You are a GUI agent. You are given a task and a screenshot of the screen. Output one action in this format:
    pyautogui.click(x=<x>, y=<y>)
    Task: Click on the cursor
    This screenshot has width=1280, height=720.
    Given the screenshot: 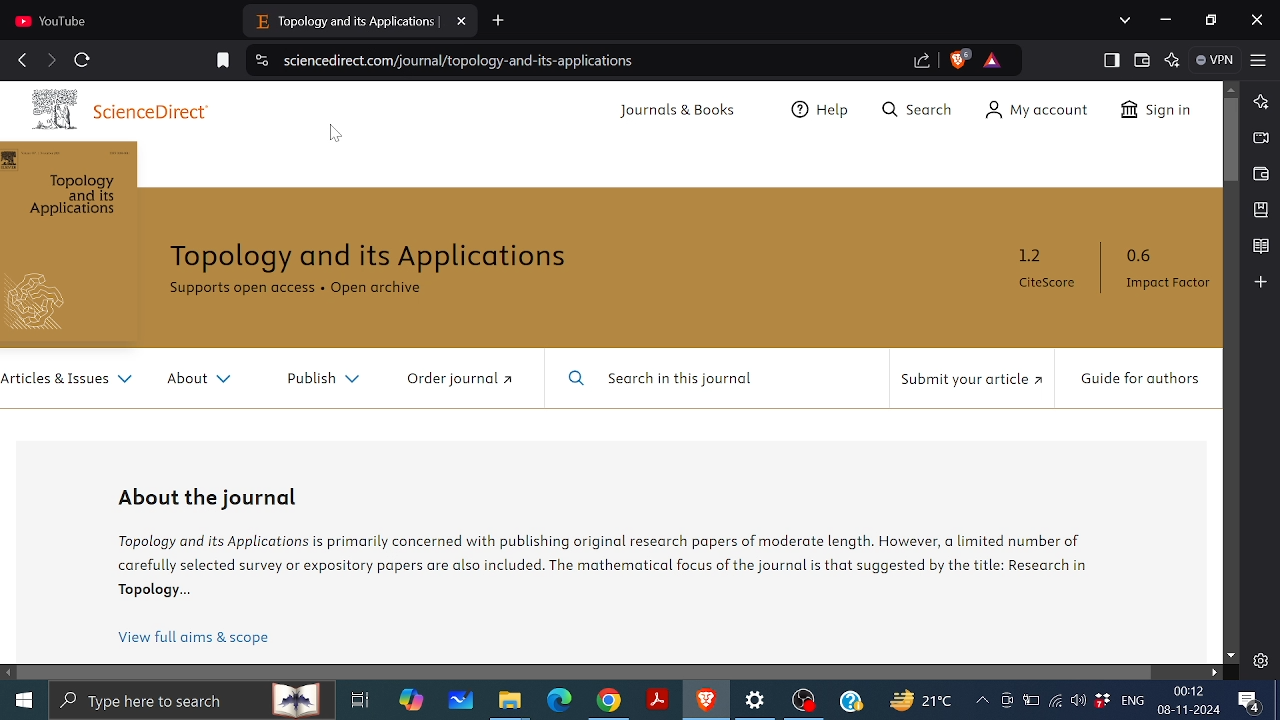 What is the action you would take?
    pyautogui.click(x=338, y=134)
    